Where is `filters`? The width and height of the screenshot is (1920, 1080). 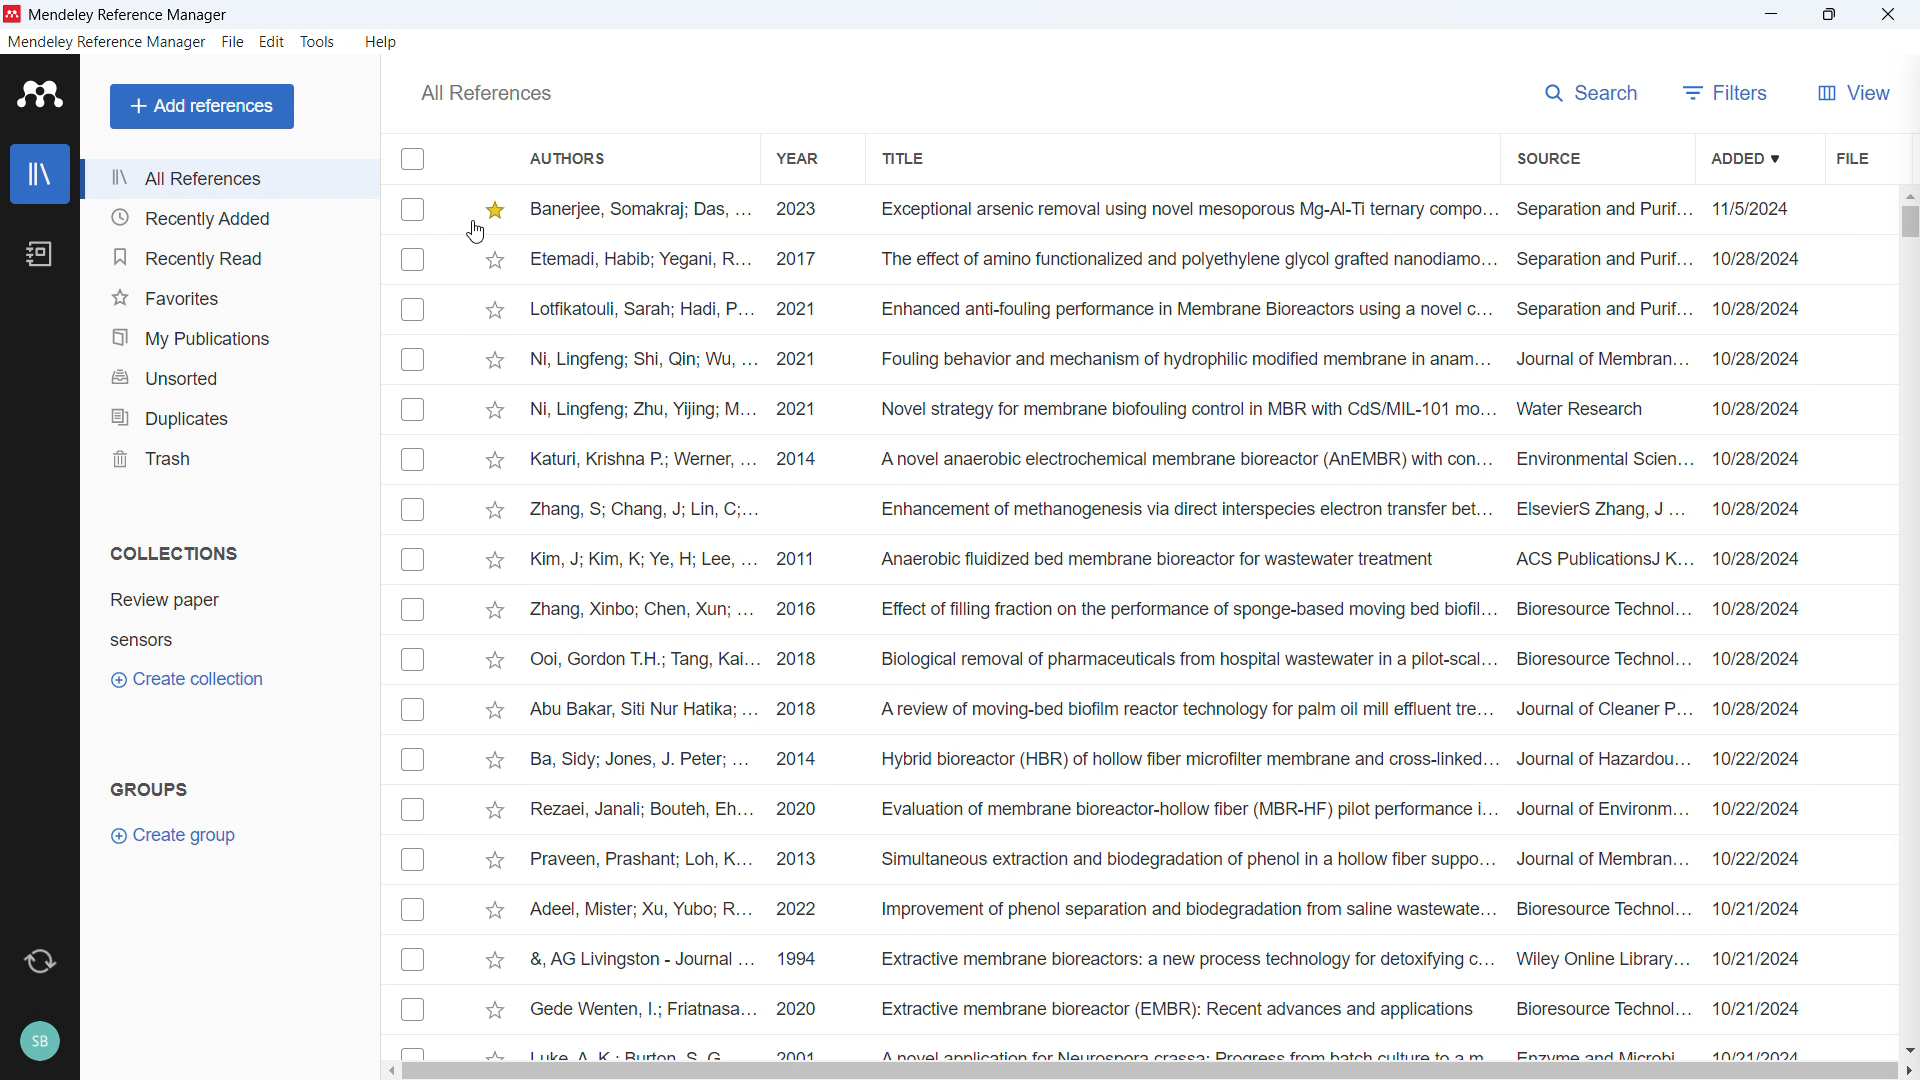 filters is located at coordinates (1727, 92).